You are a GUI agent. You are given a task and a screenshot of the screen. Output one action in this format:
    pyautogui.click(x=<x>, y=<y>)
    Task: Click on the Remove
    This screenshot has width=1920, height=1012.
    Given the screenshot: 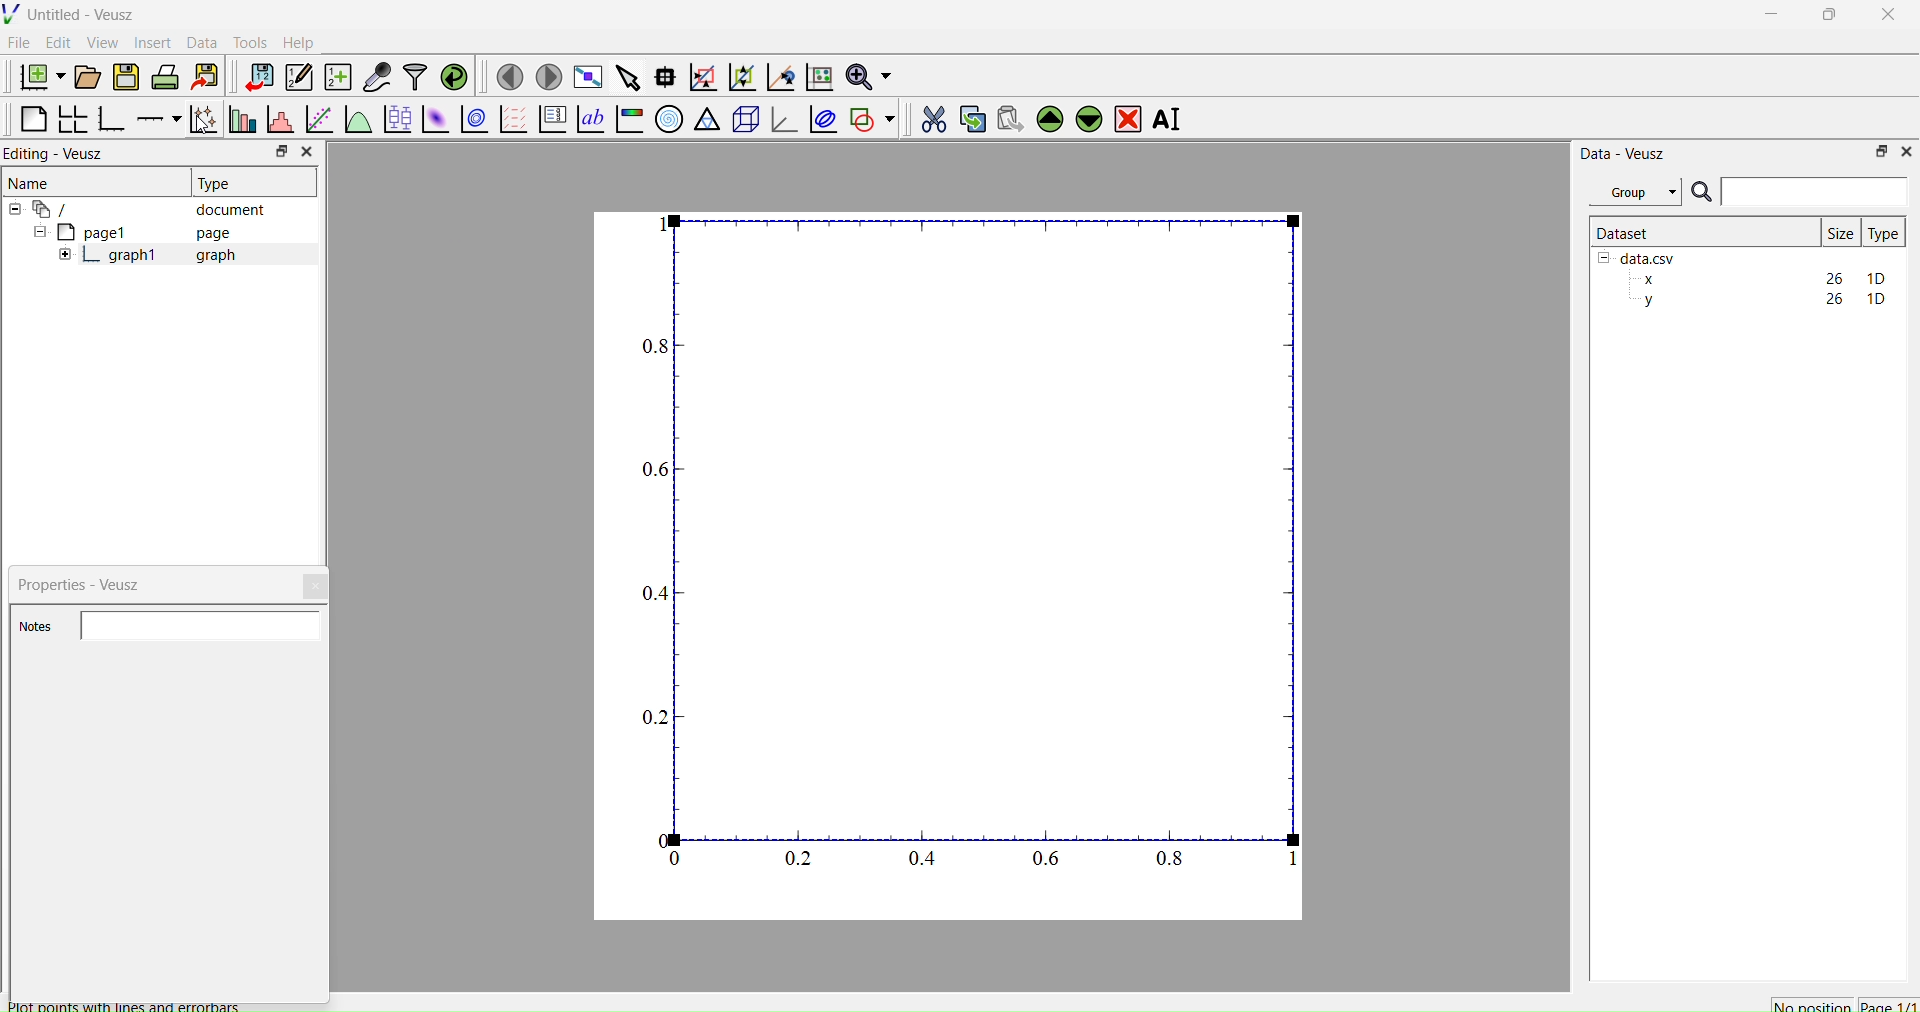 What is the action you would take?
    pyautogui.click(x=1127, y=117)
    